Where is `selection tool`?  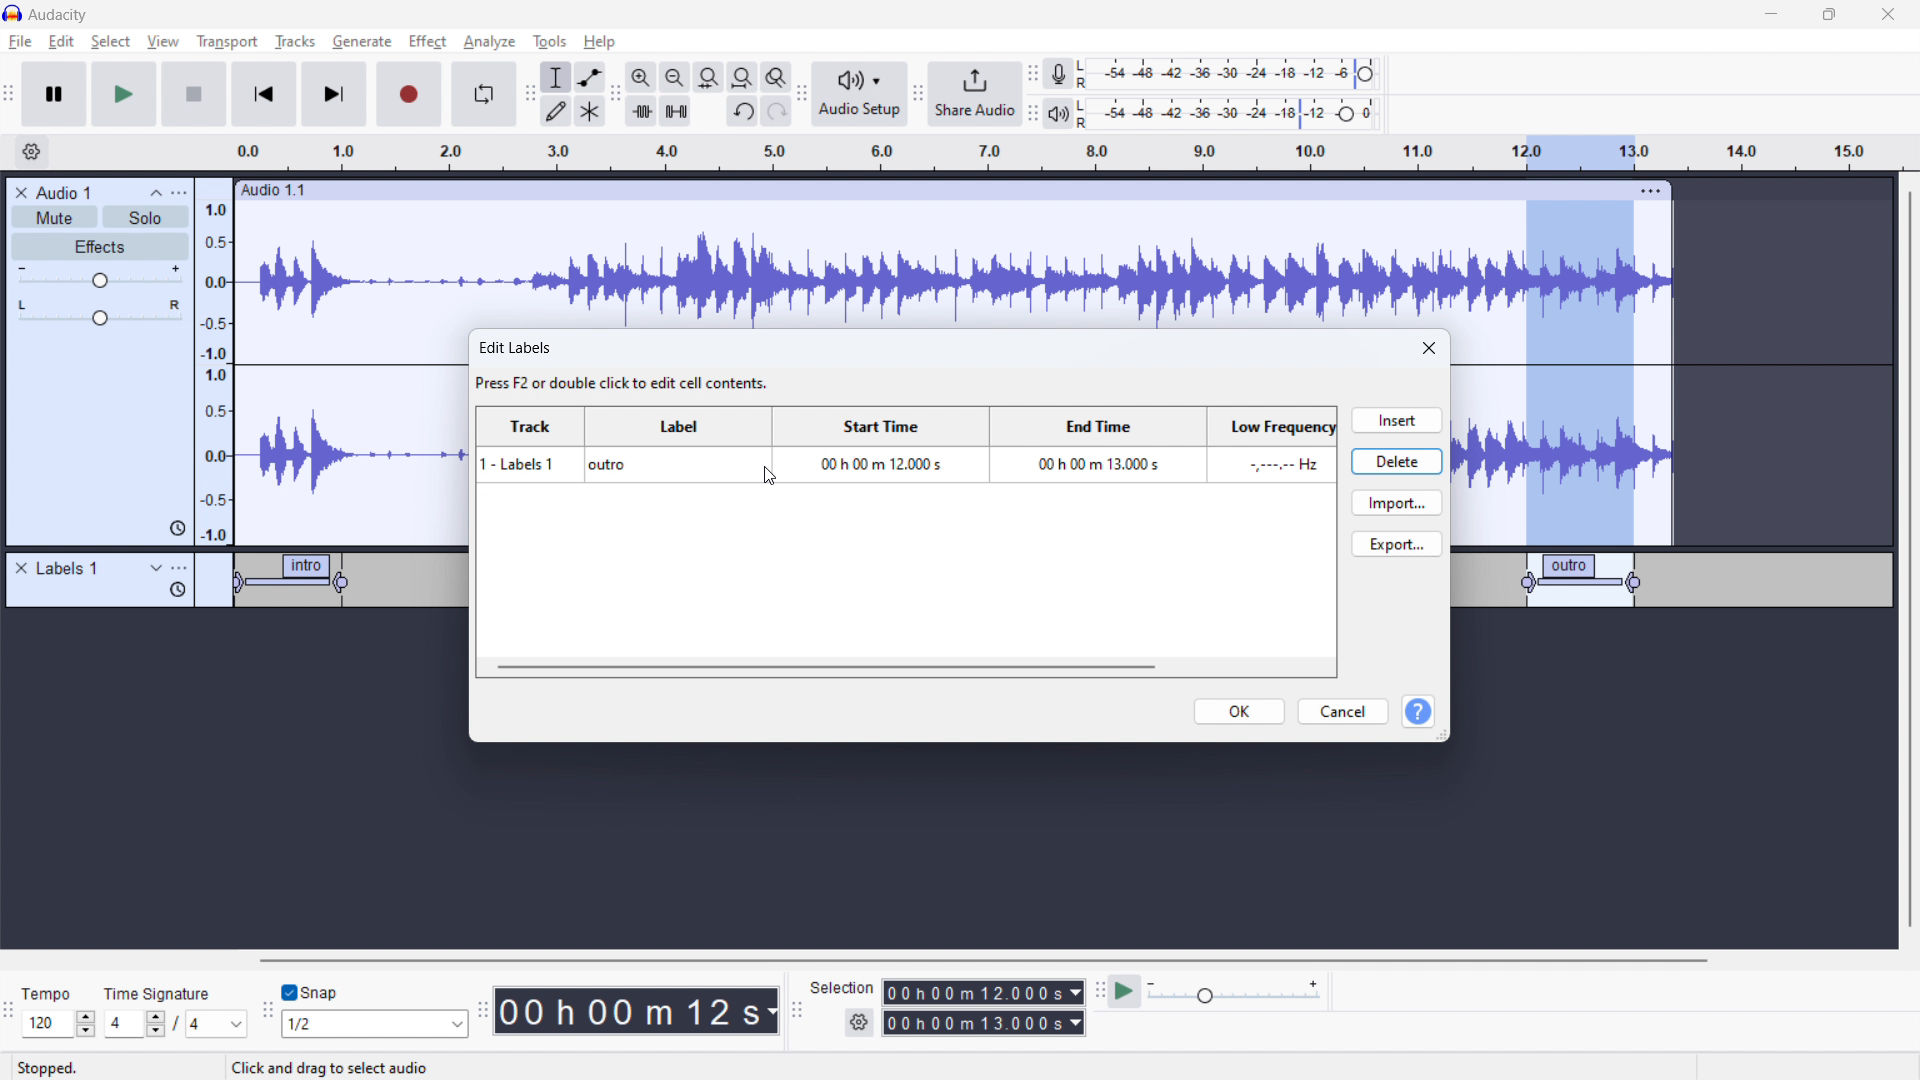
selection tool is located at coordinates (556, 77).